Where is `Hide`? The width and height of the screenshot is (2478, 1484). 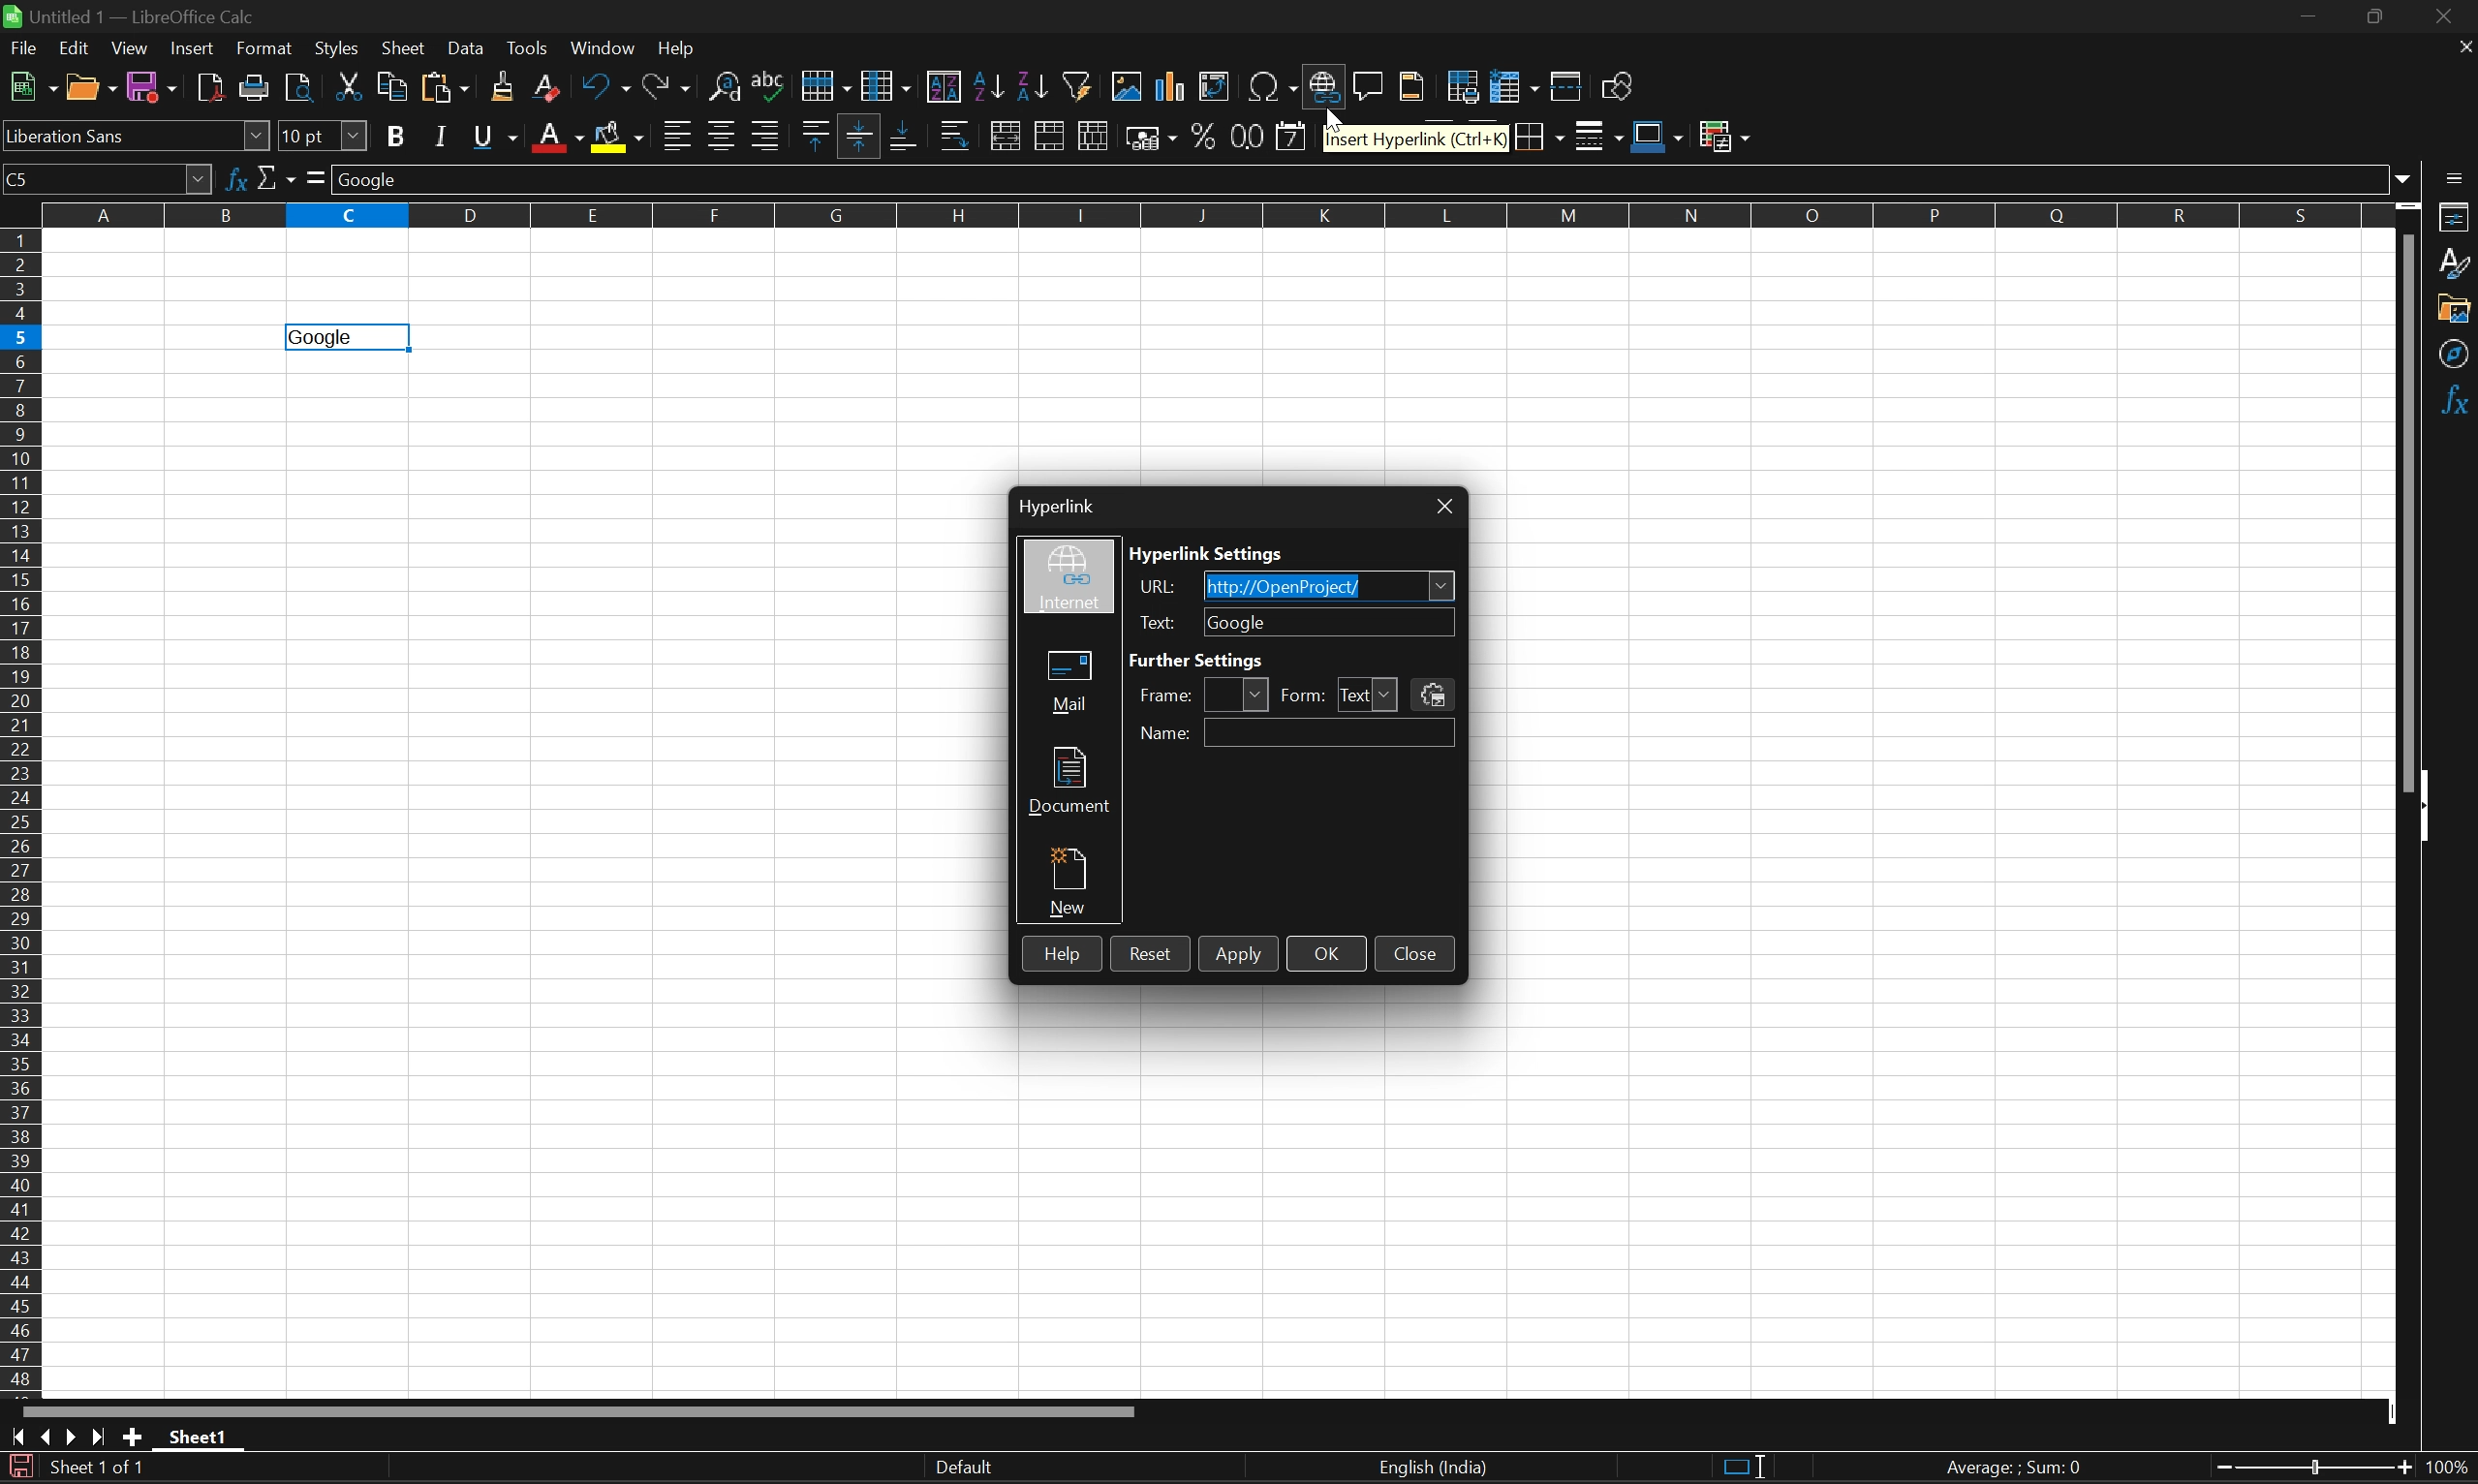 Hide is located at coordinates (2430, 807).